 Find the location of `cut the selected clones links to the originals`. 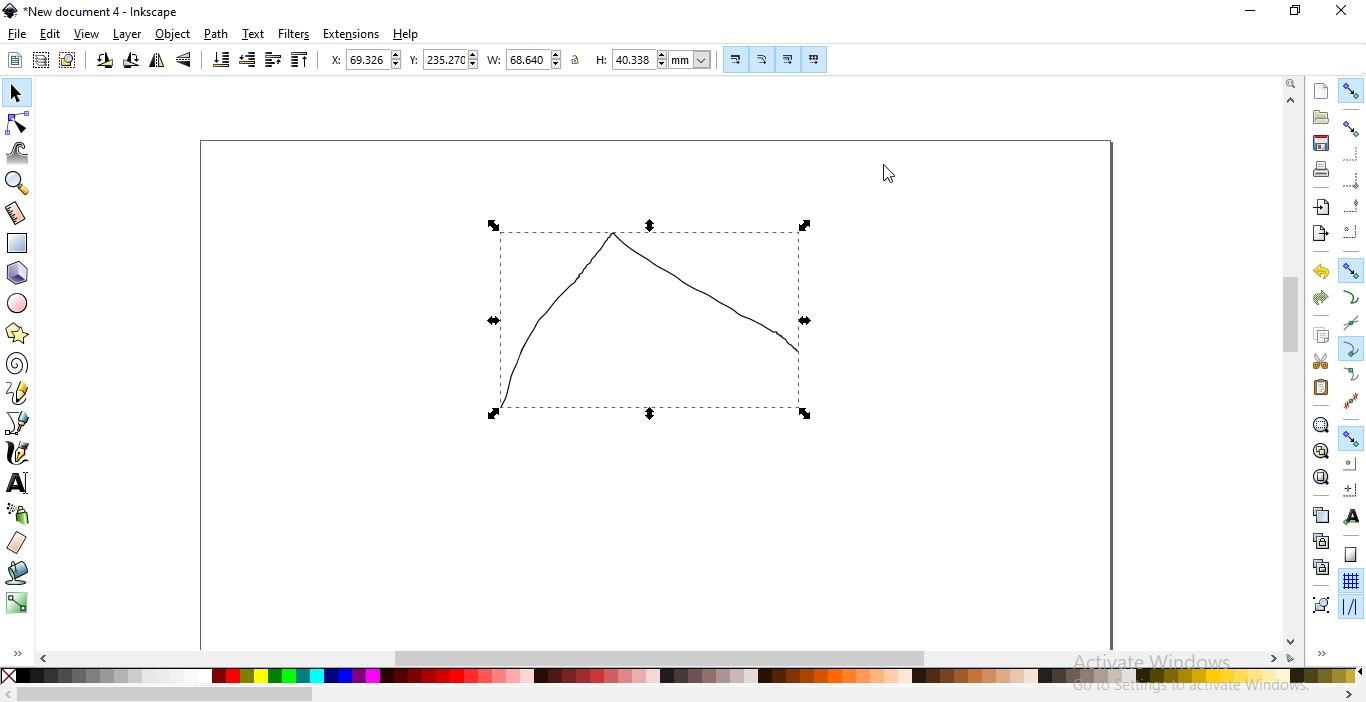

cut the selected clones links to the originals is located at coordinates (1320, 567).